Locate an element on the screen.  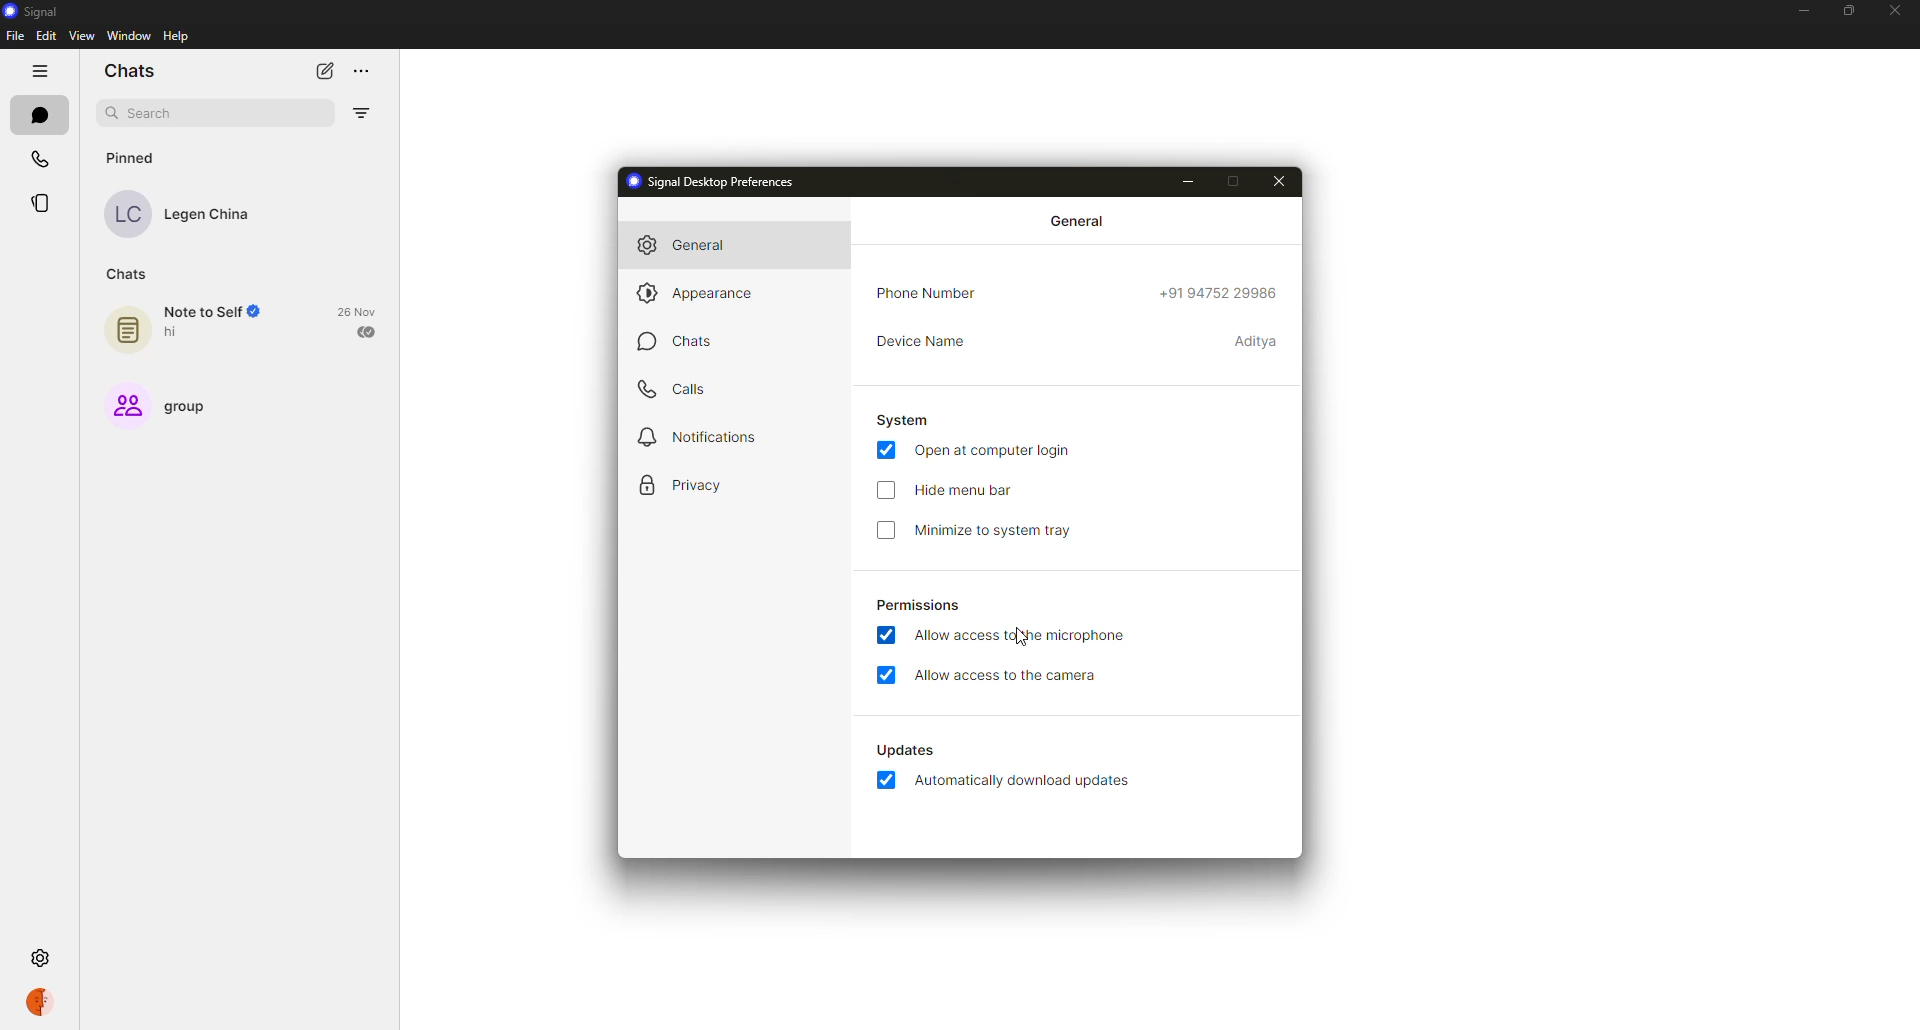
edit is located at coordinates (49, 36).